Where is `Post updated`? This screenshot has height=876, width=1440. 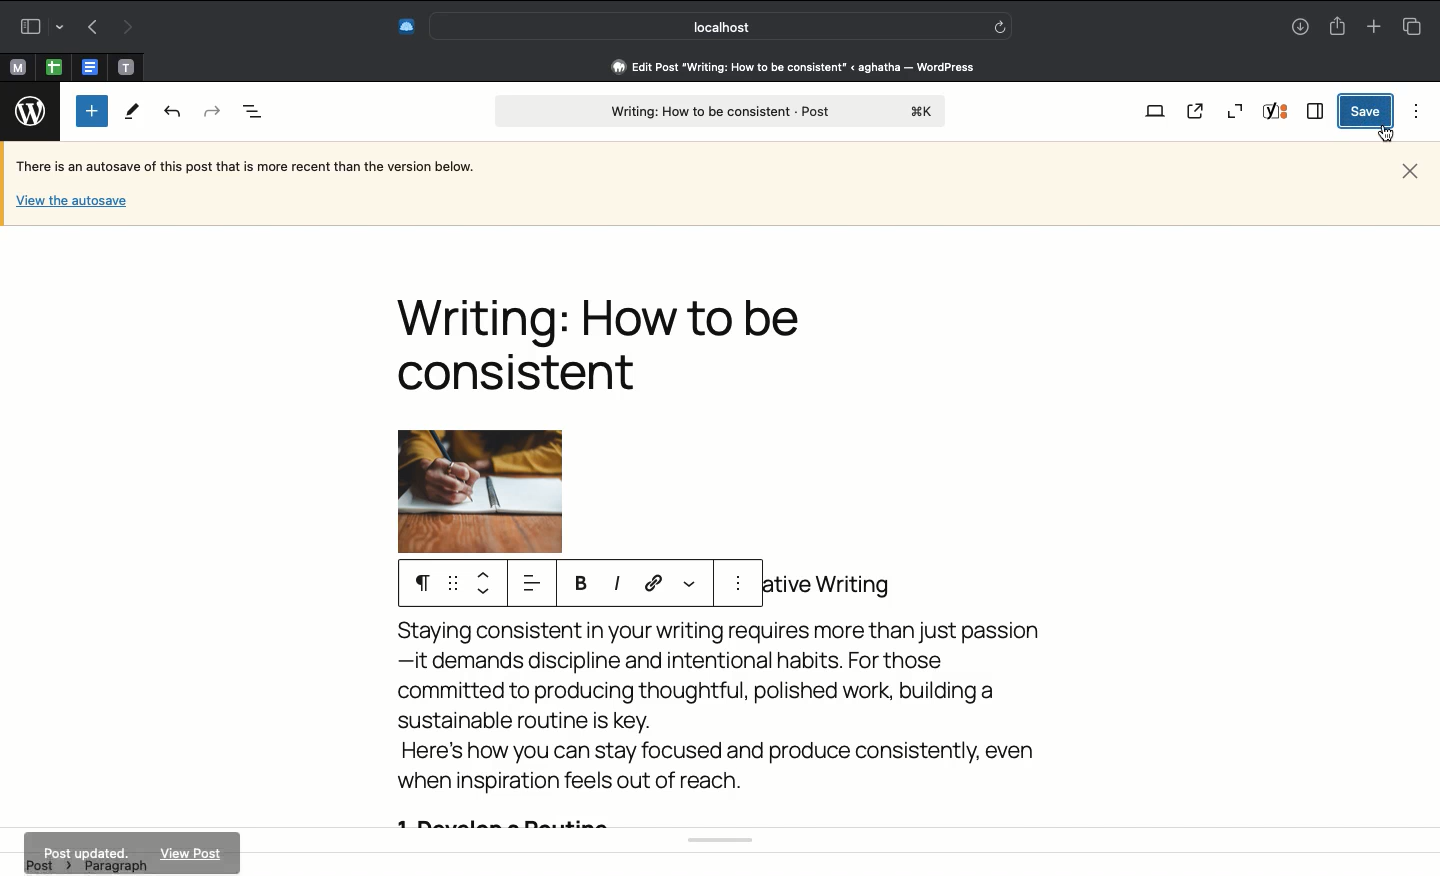
Post updated is located at coordinates (130, 853).